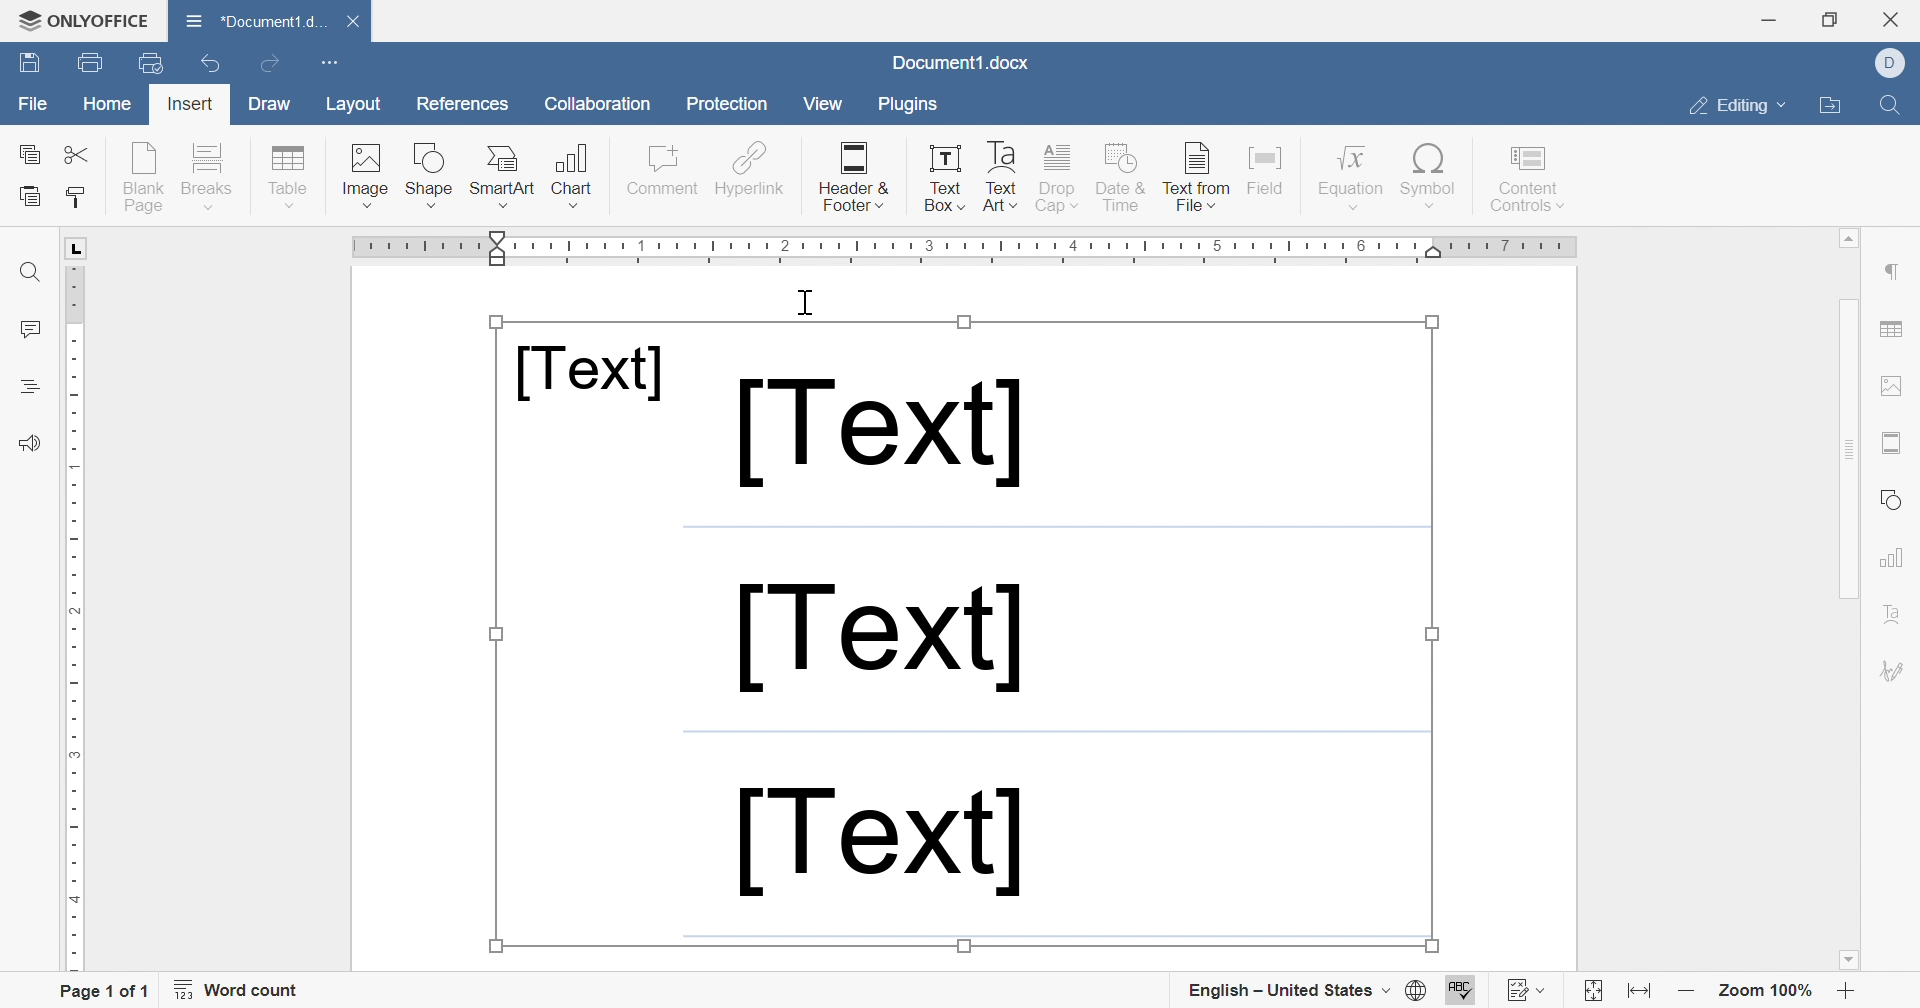 This screenshot has height=1008, width=1920. I want to click on Table, so click(289, 177).